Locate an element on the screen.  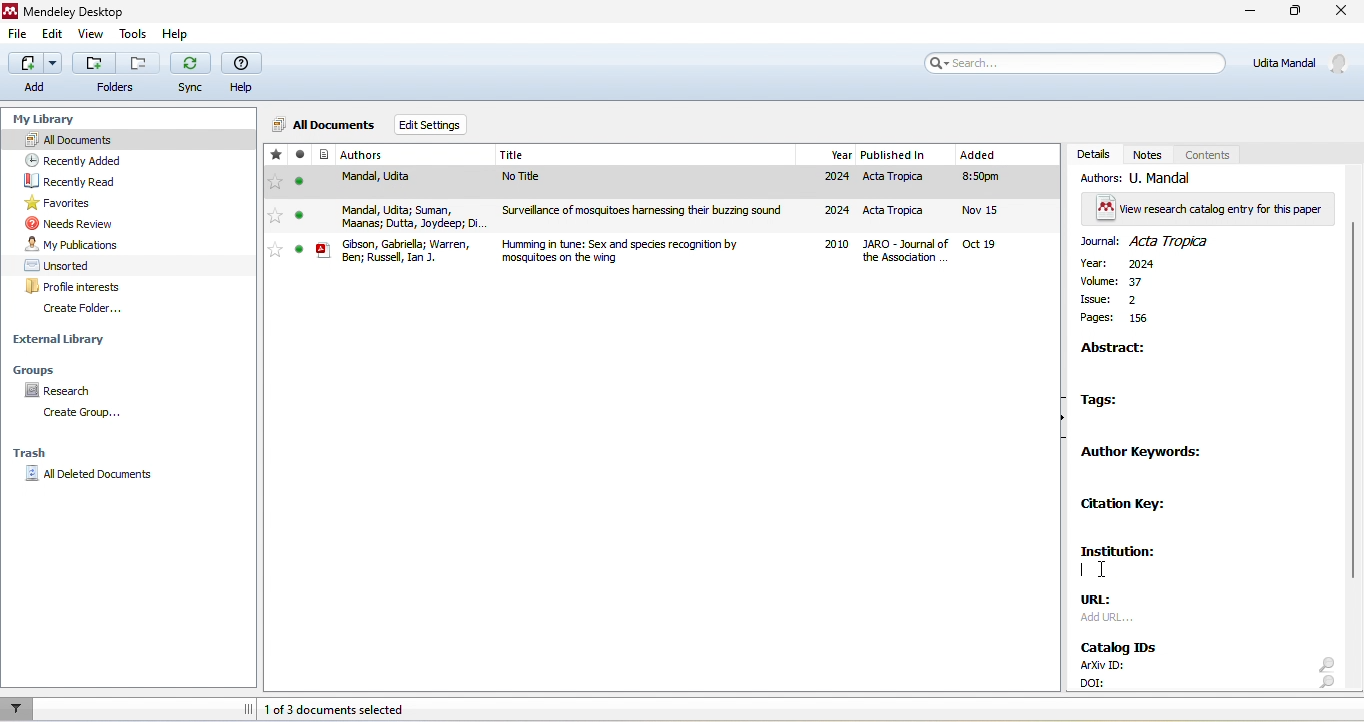
trash is located at coordinates (33, 453).